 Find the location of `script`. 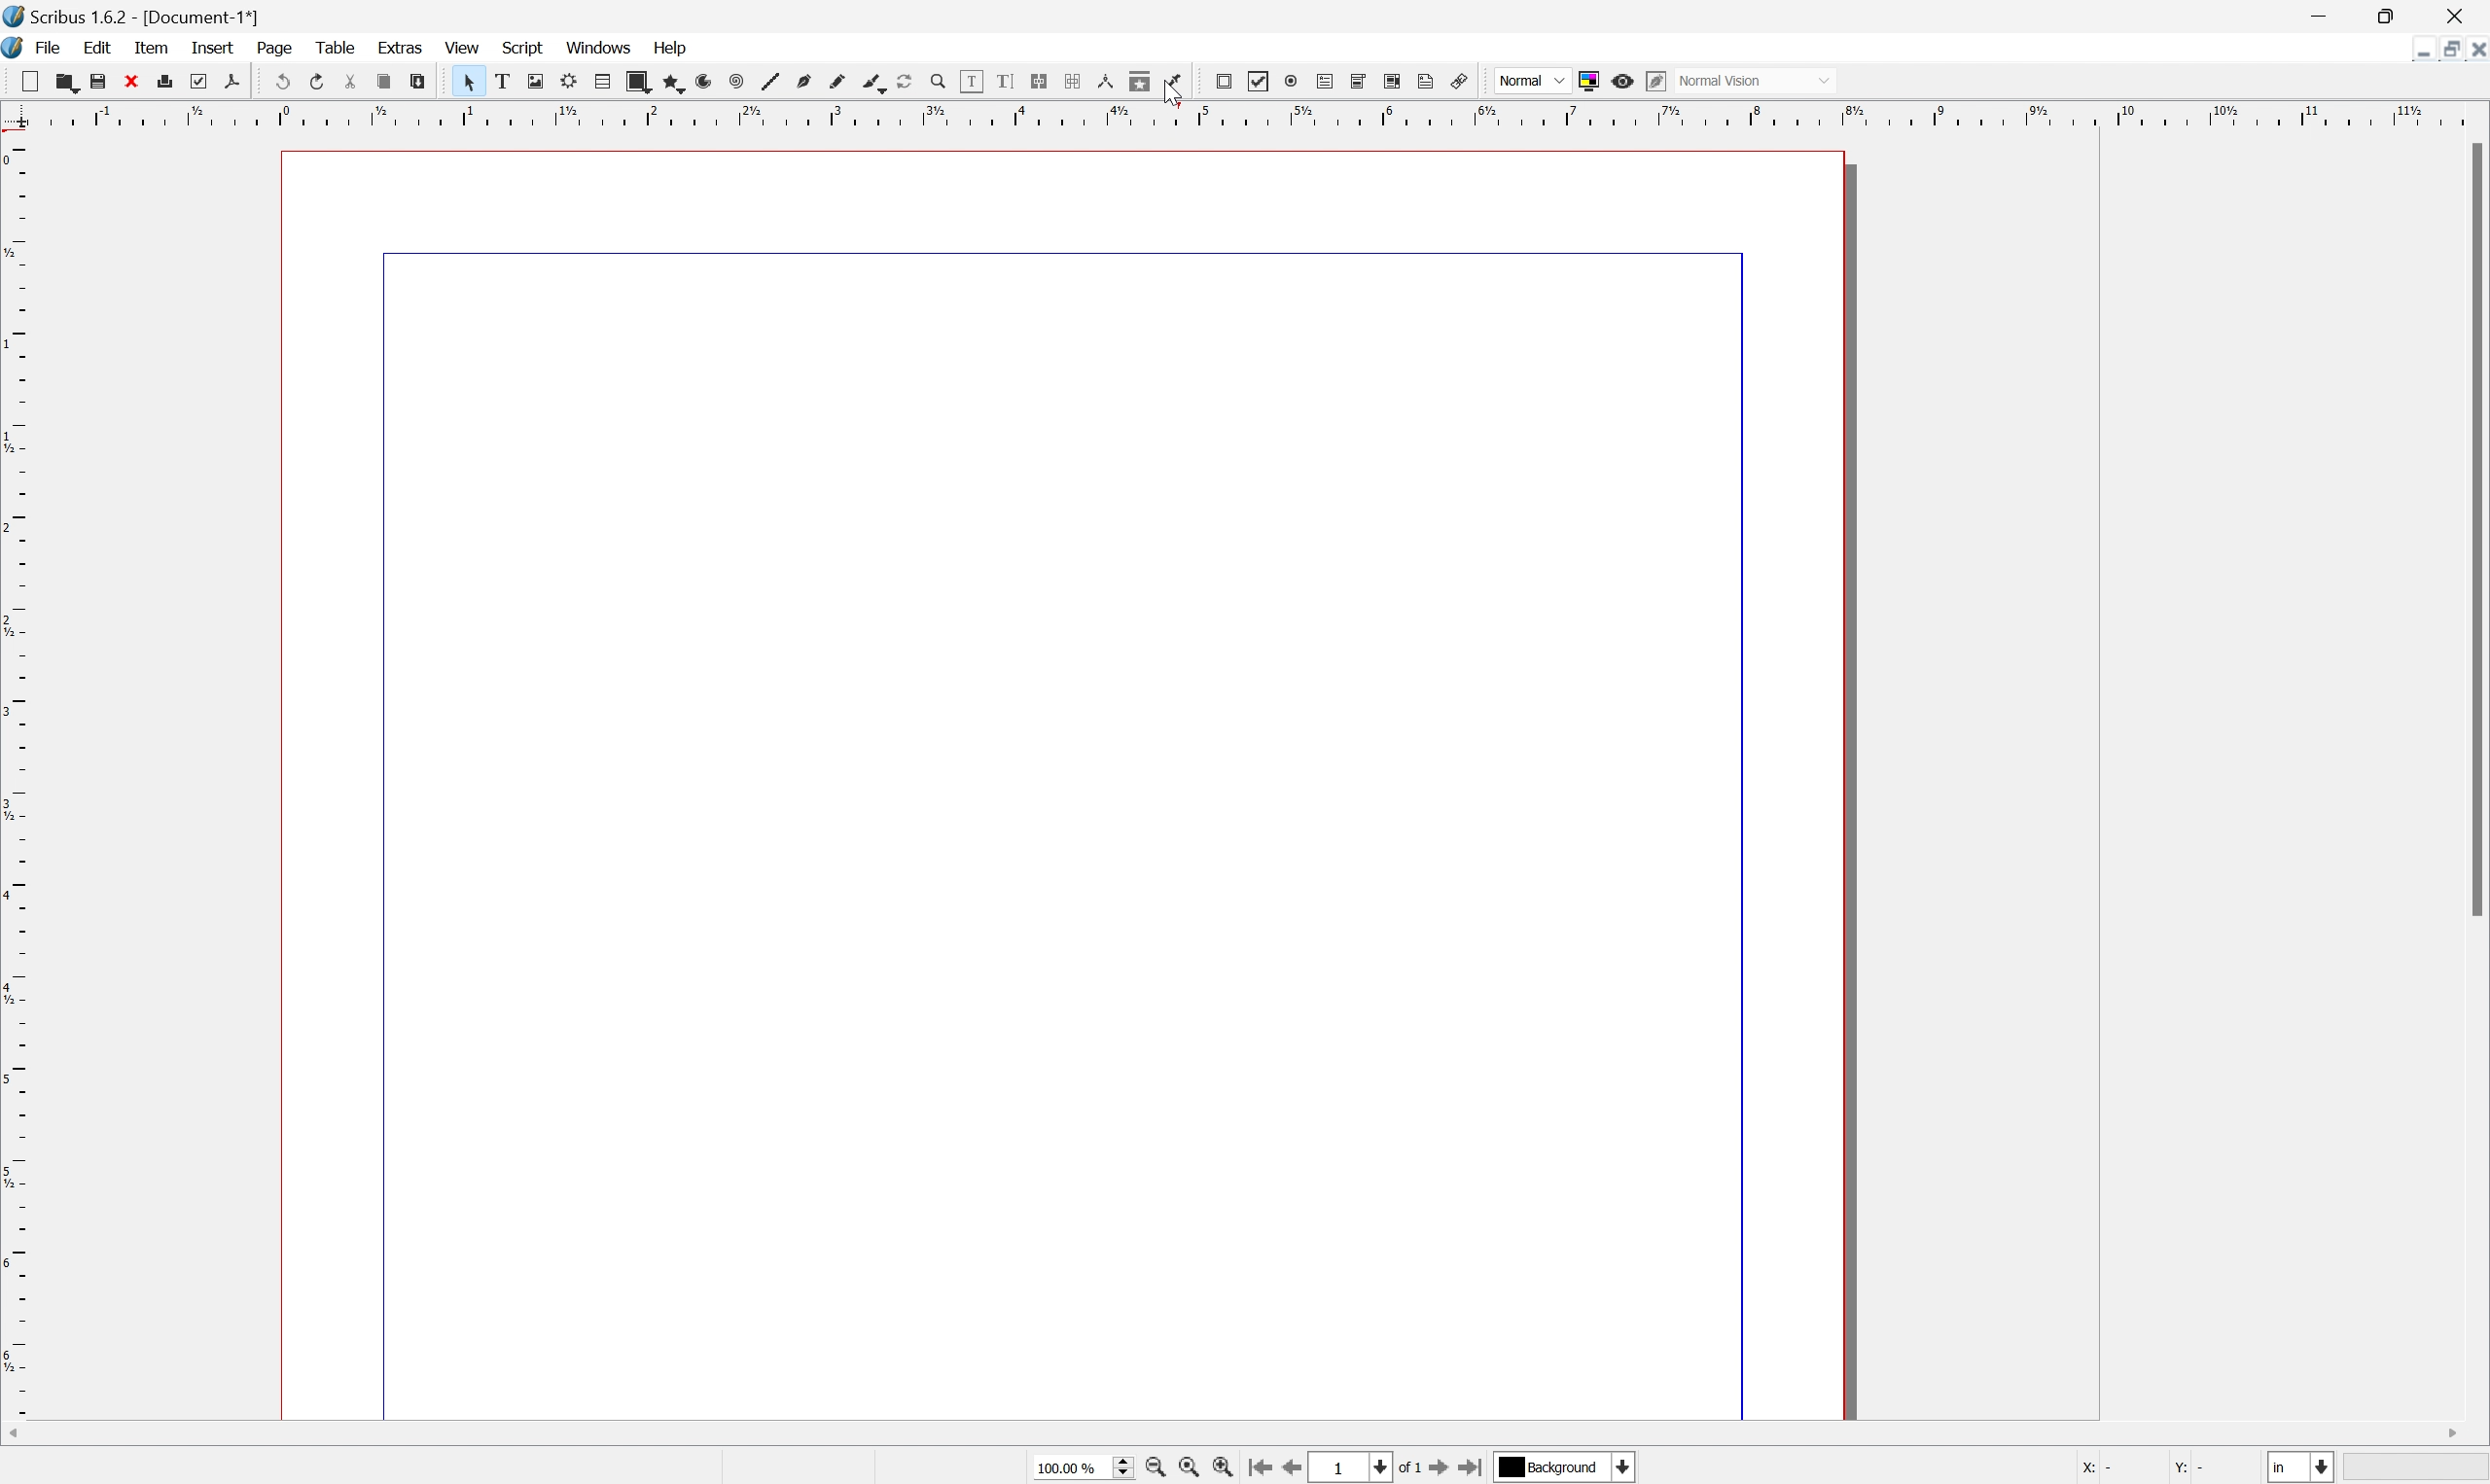

script is located at coordinates (525, 47).